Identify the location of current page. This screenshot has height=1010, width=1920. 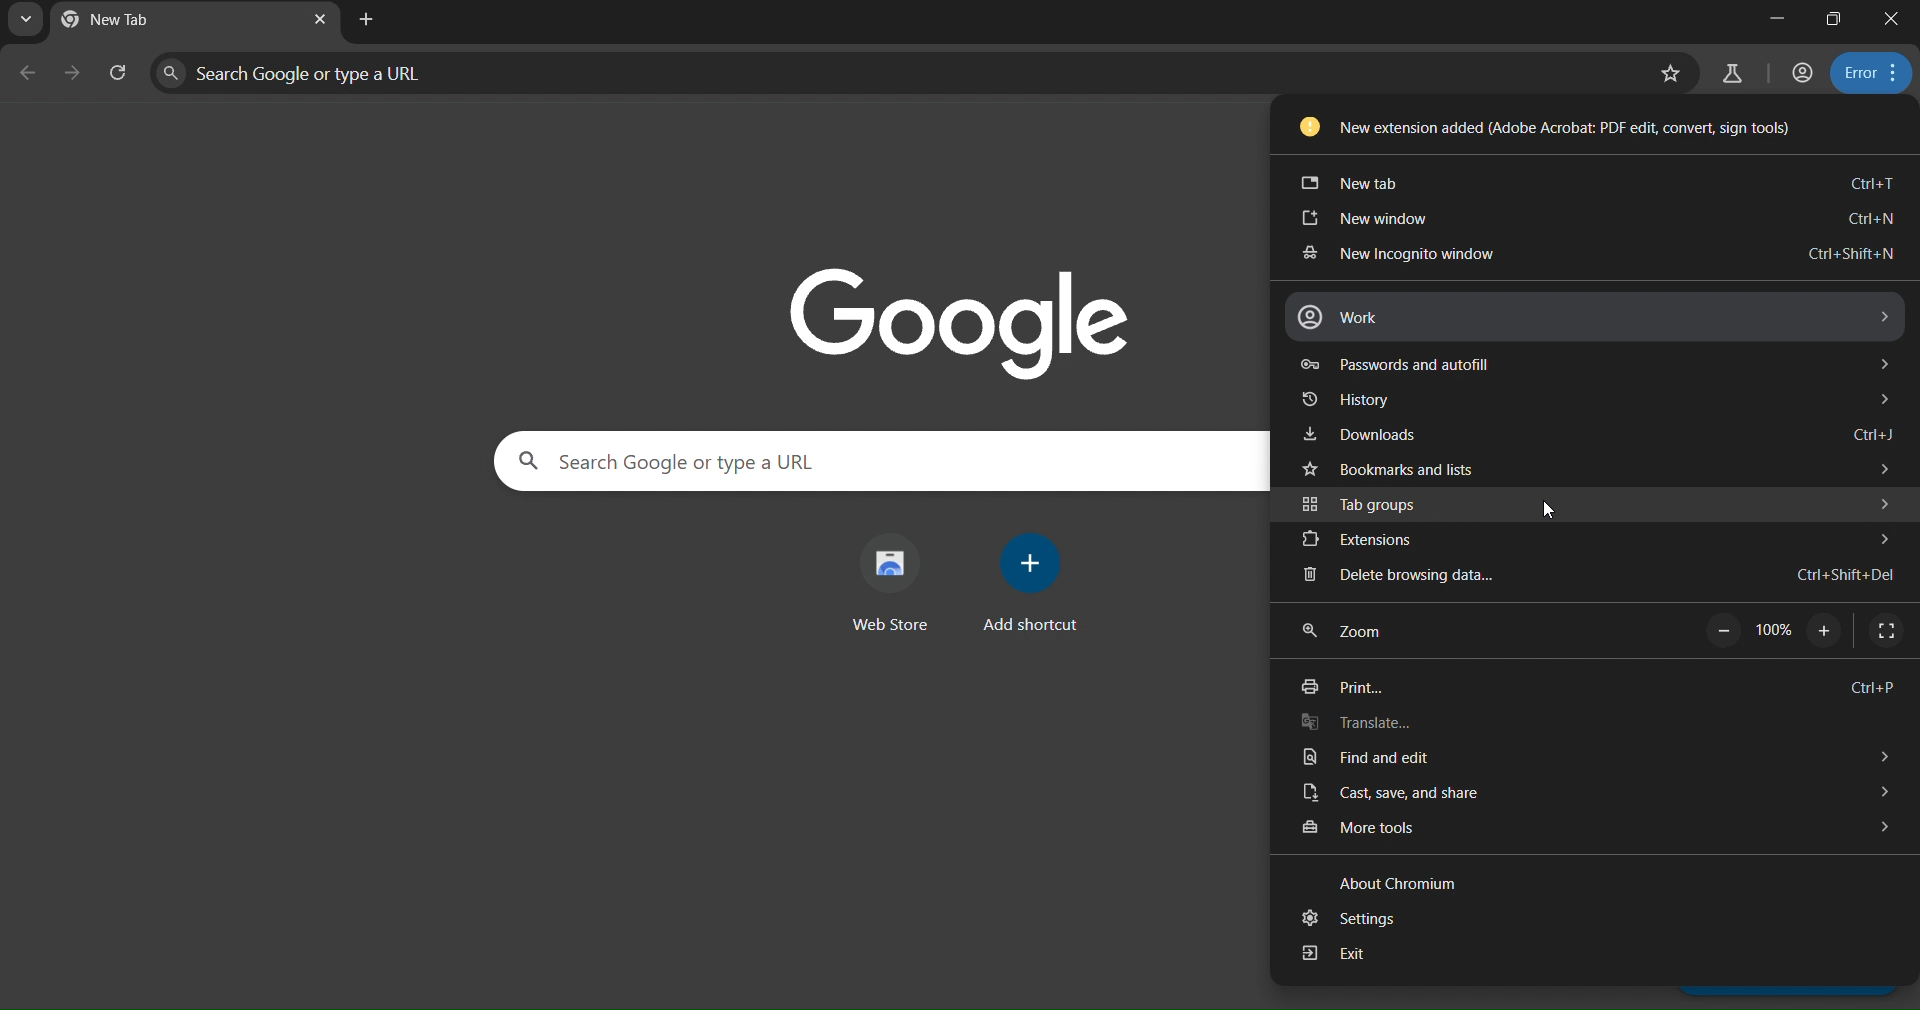
(124, 19).